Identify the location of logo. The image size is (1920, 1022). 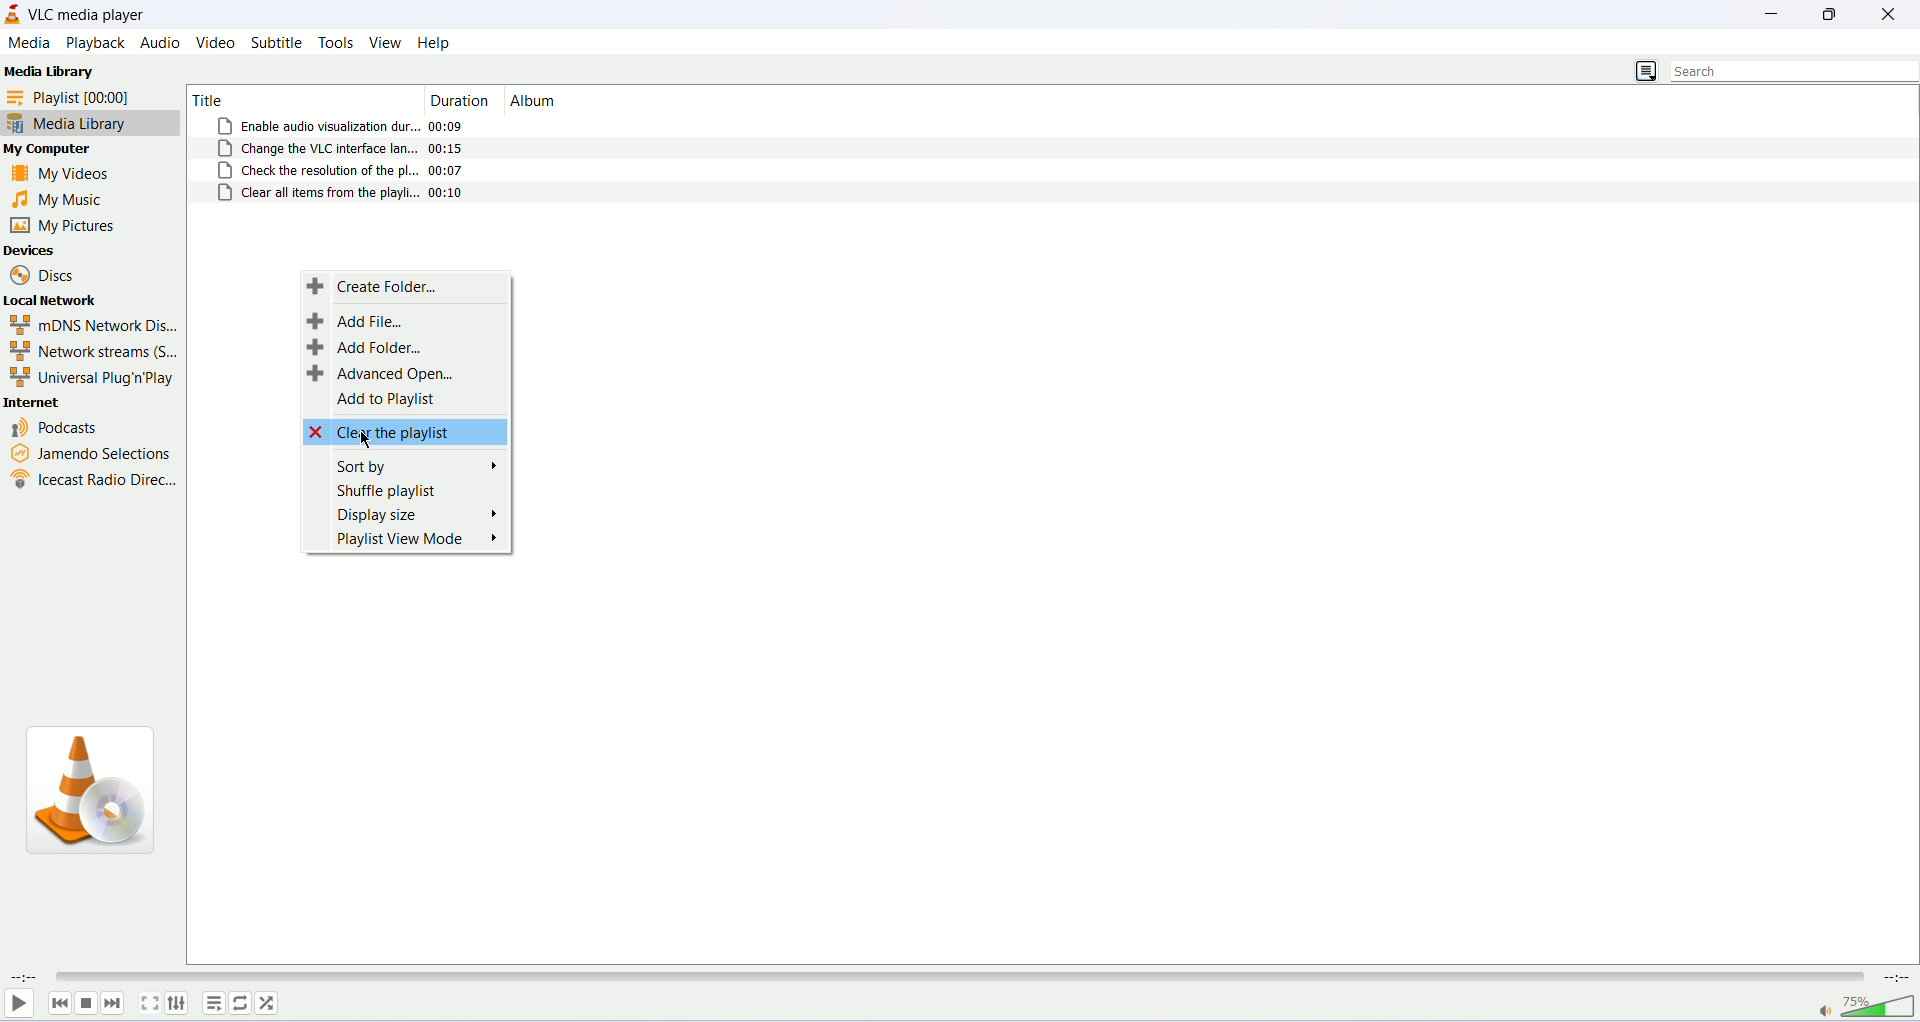
(14, 14).